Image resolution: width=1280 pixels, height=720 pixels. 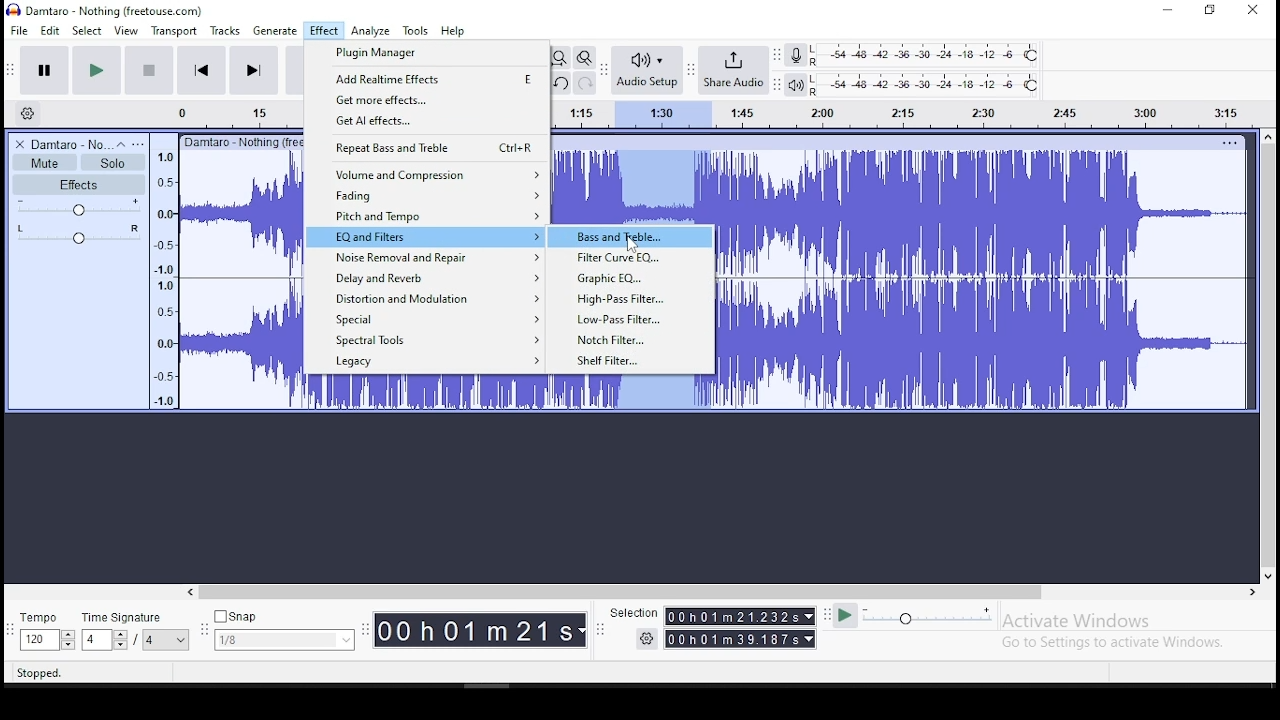 I want to click on plugin manager, so click(x=427, y=54).